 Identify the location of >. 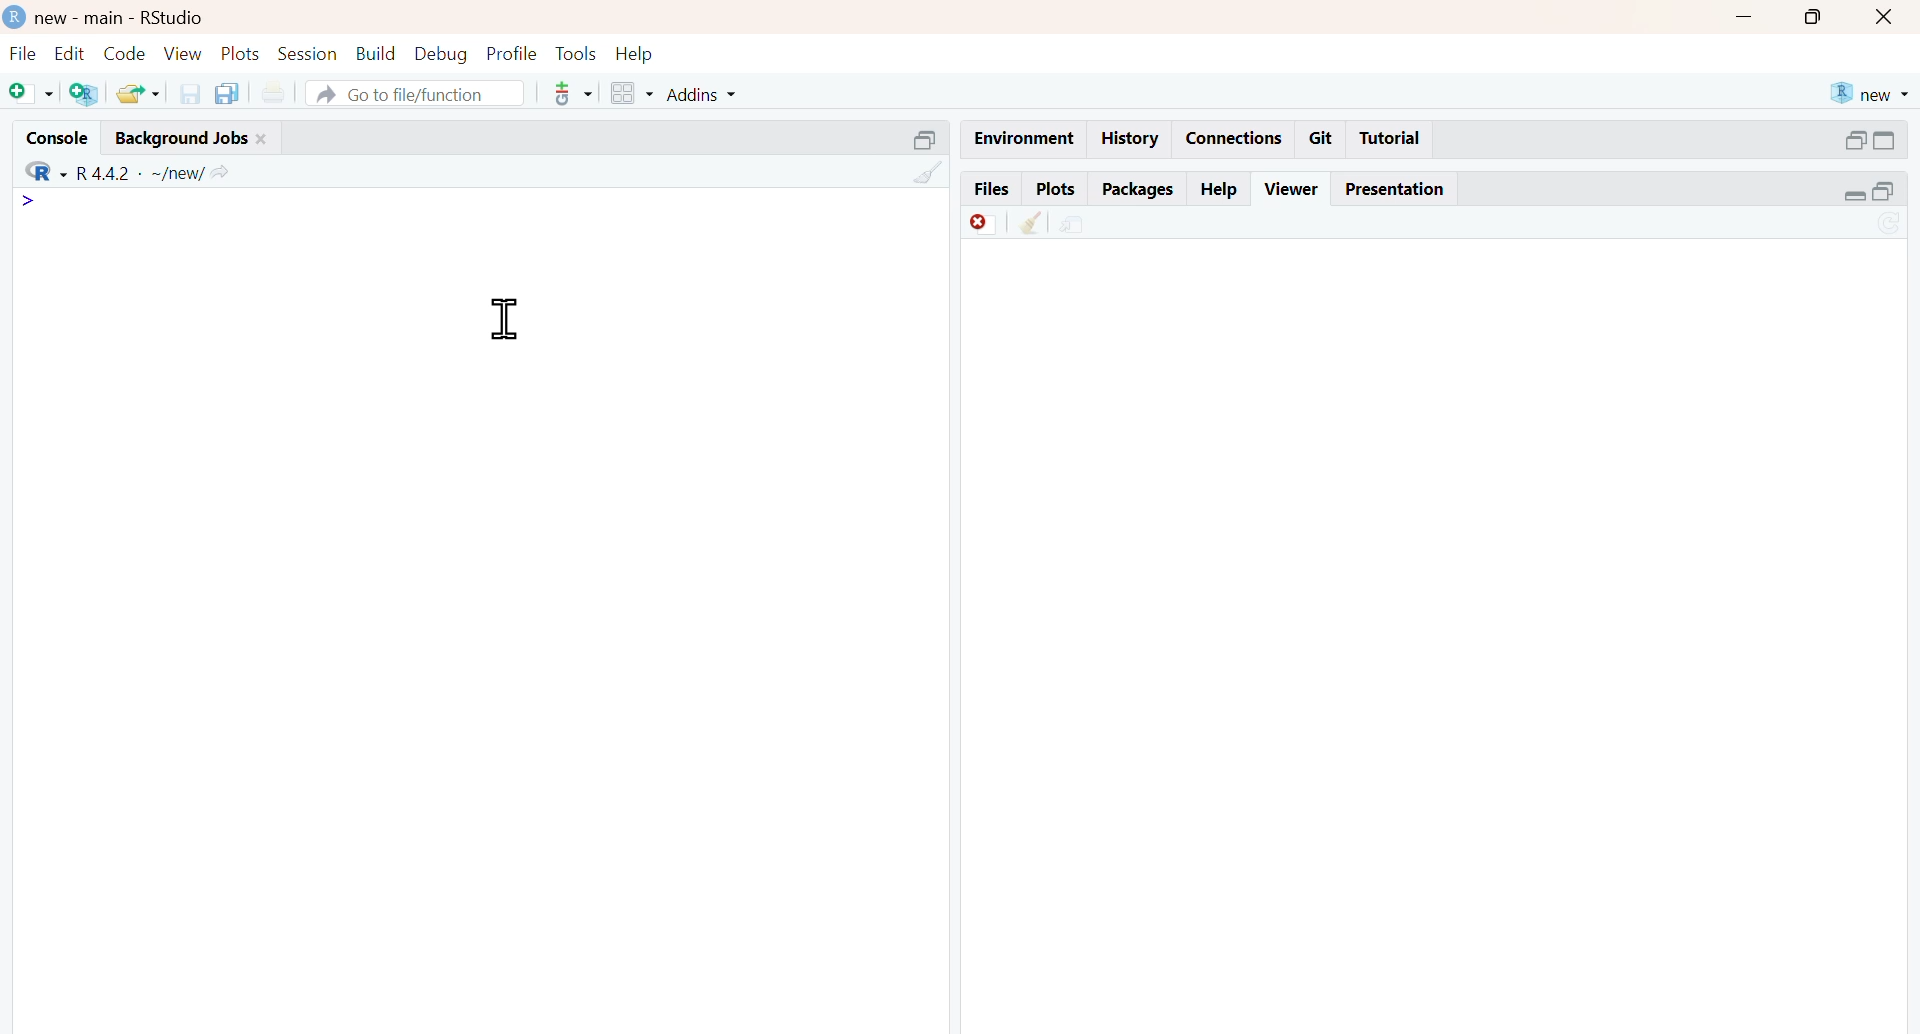
(28, 202).